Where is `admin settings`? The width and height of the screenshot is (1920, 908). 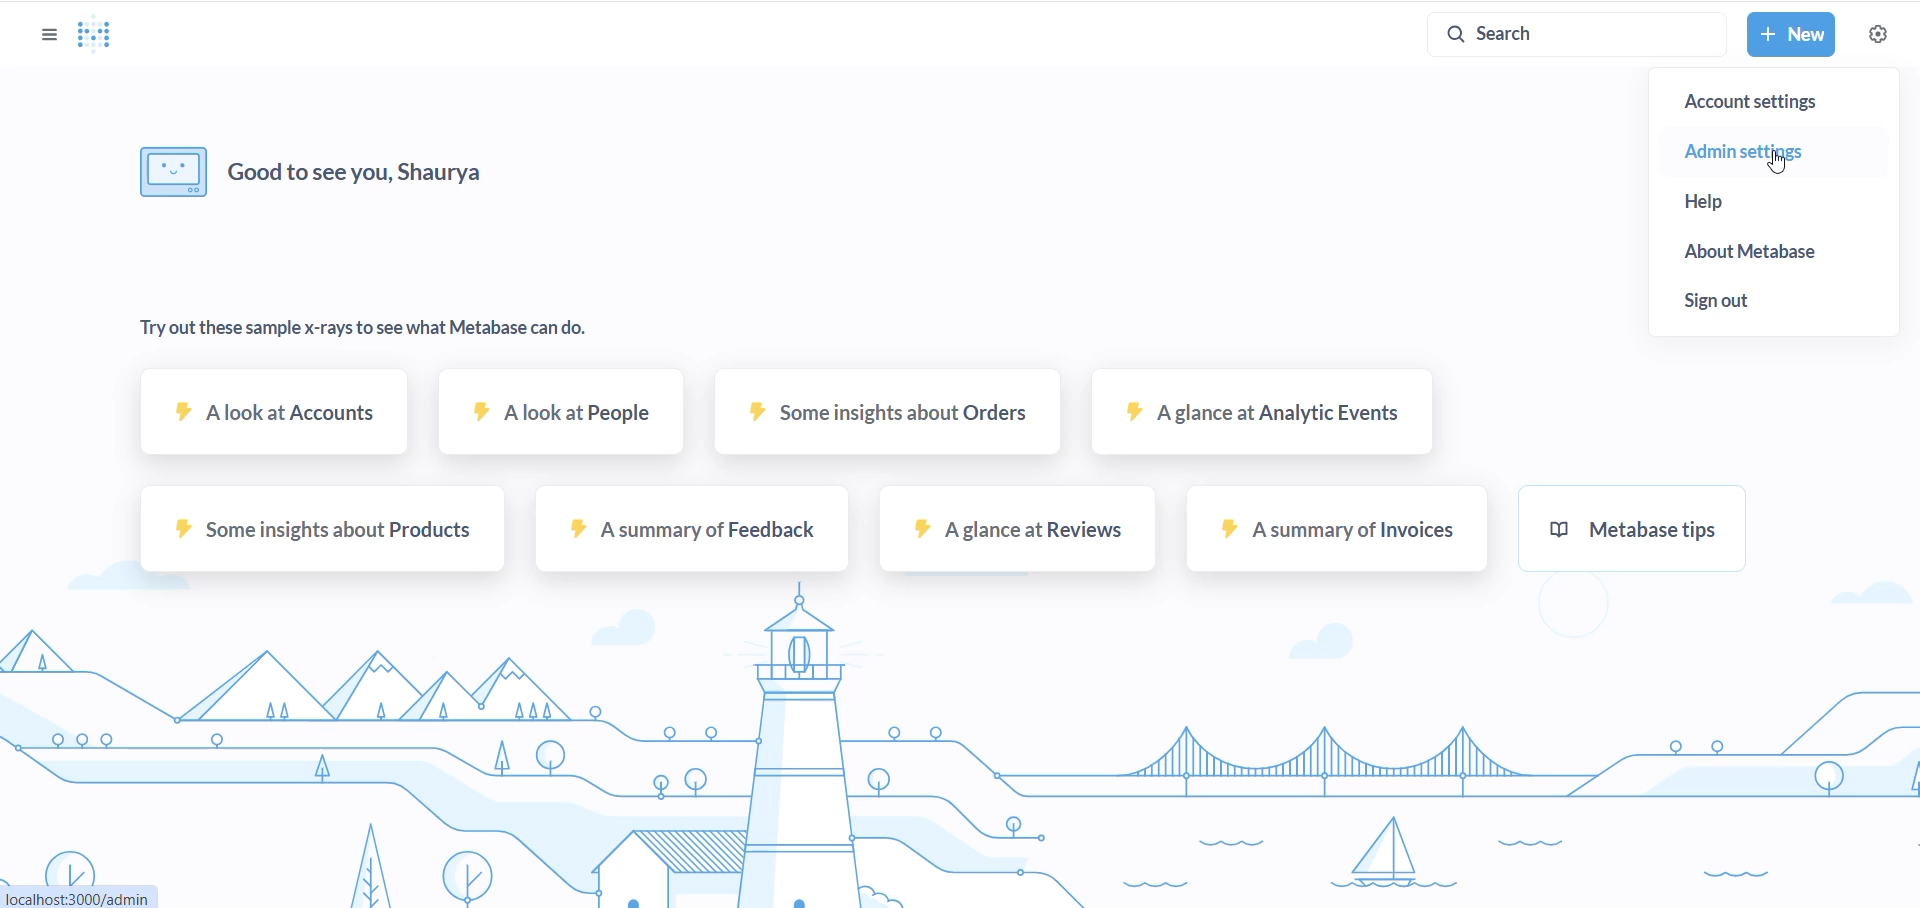
admin settings is located at coordinates (1767, 150).